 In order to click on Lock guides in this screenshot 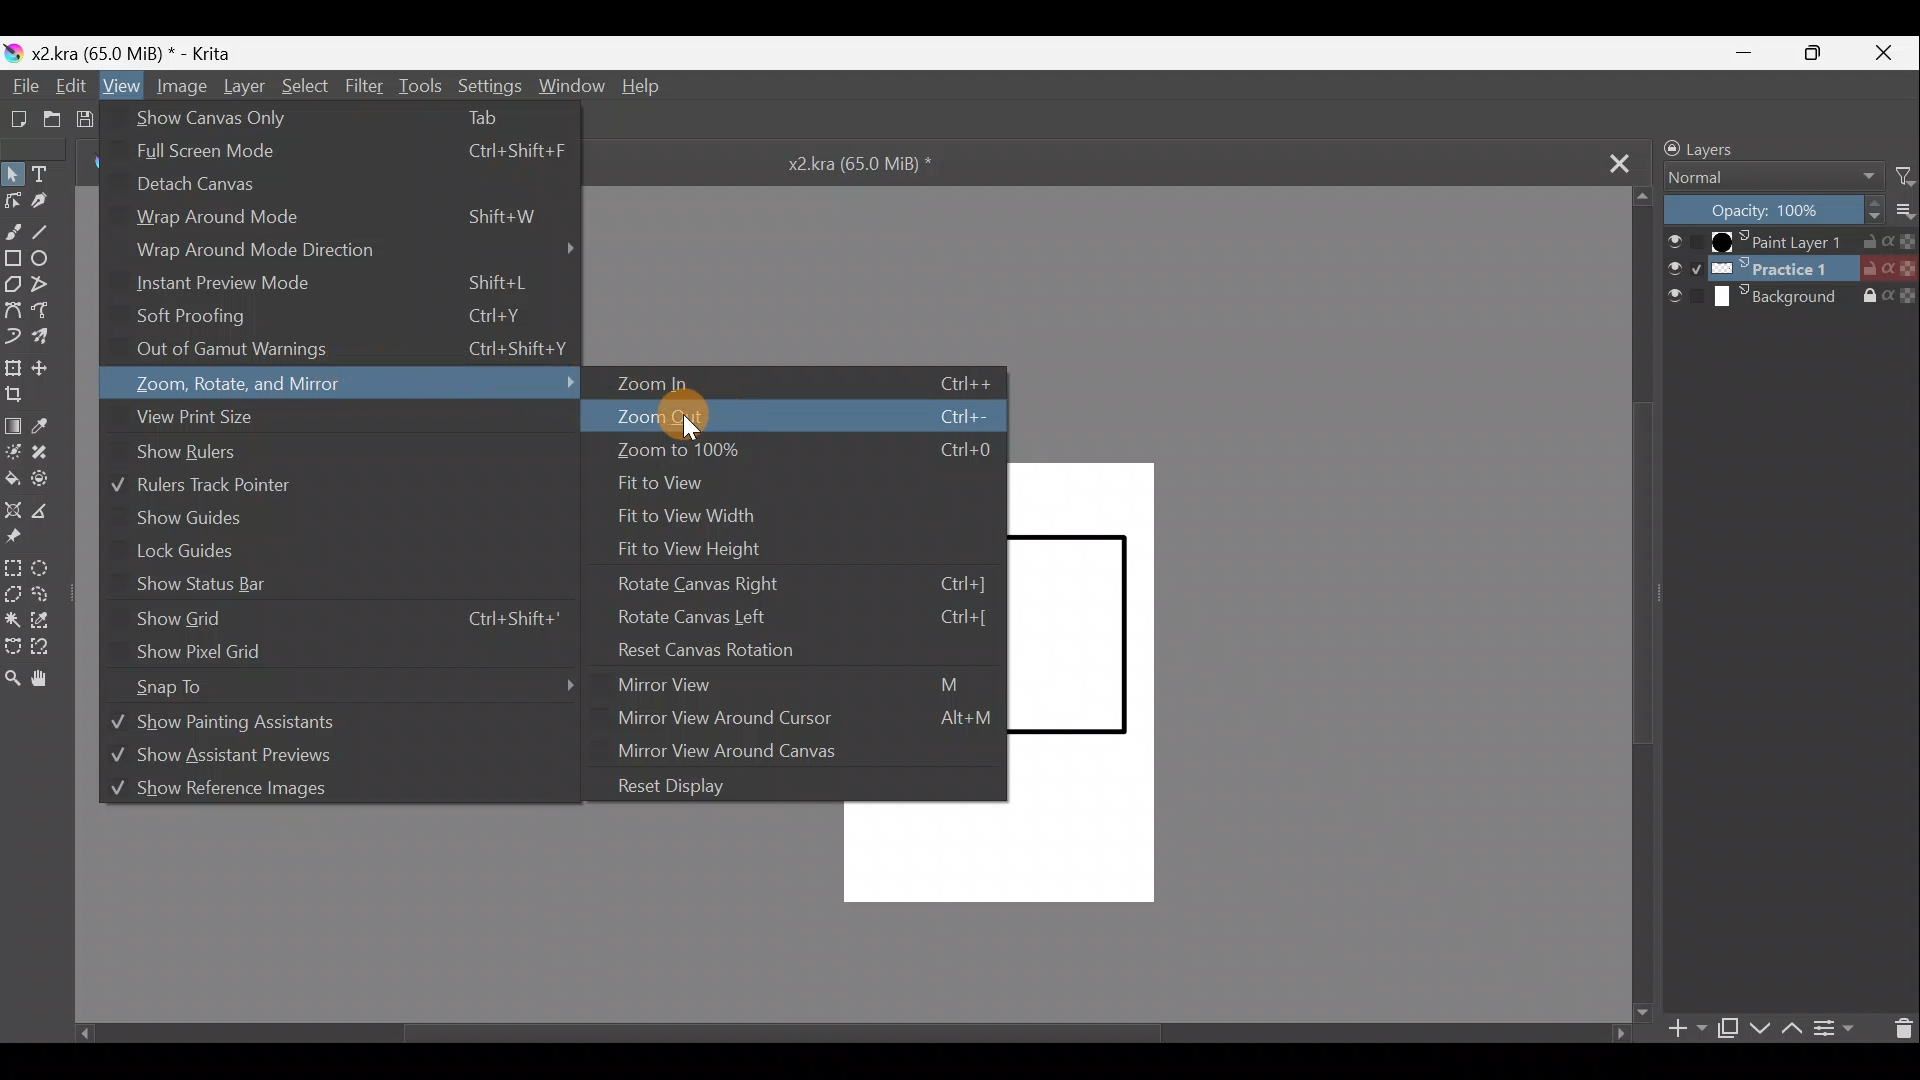, I will do `click(187, 553)`.